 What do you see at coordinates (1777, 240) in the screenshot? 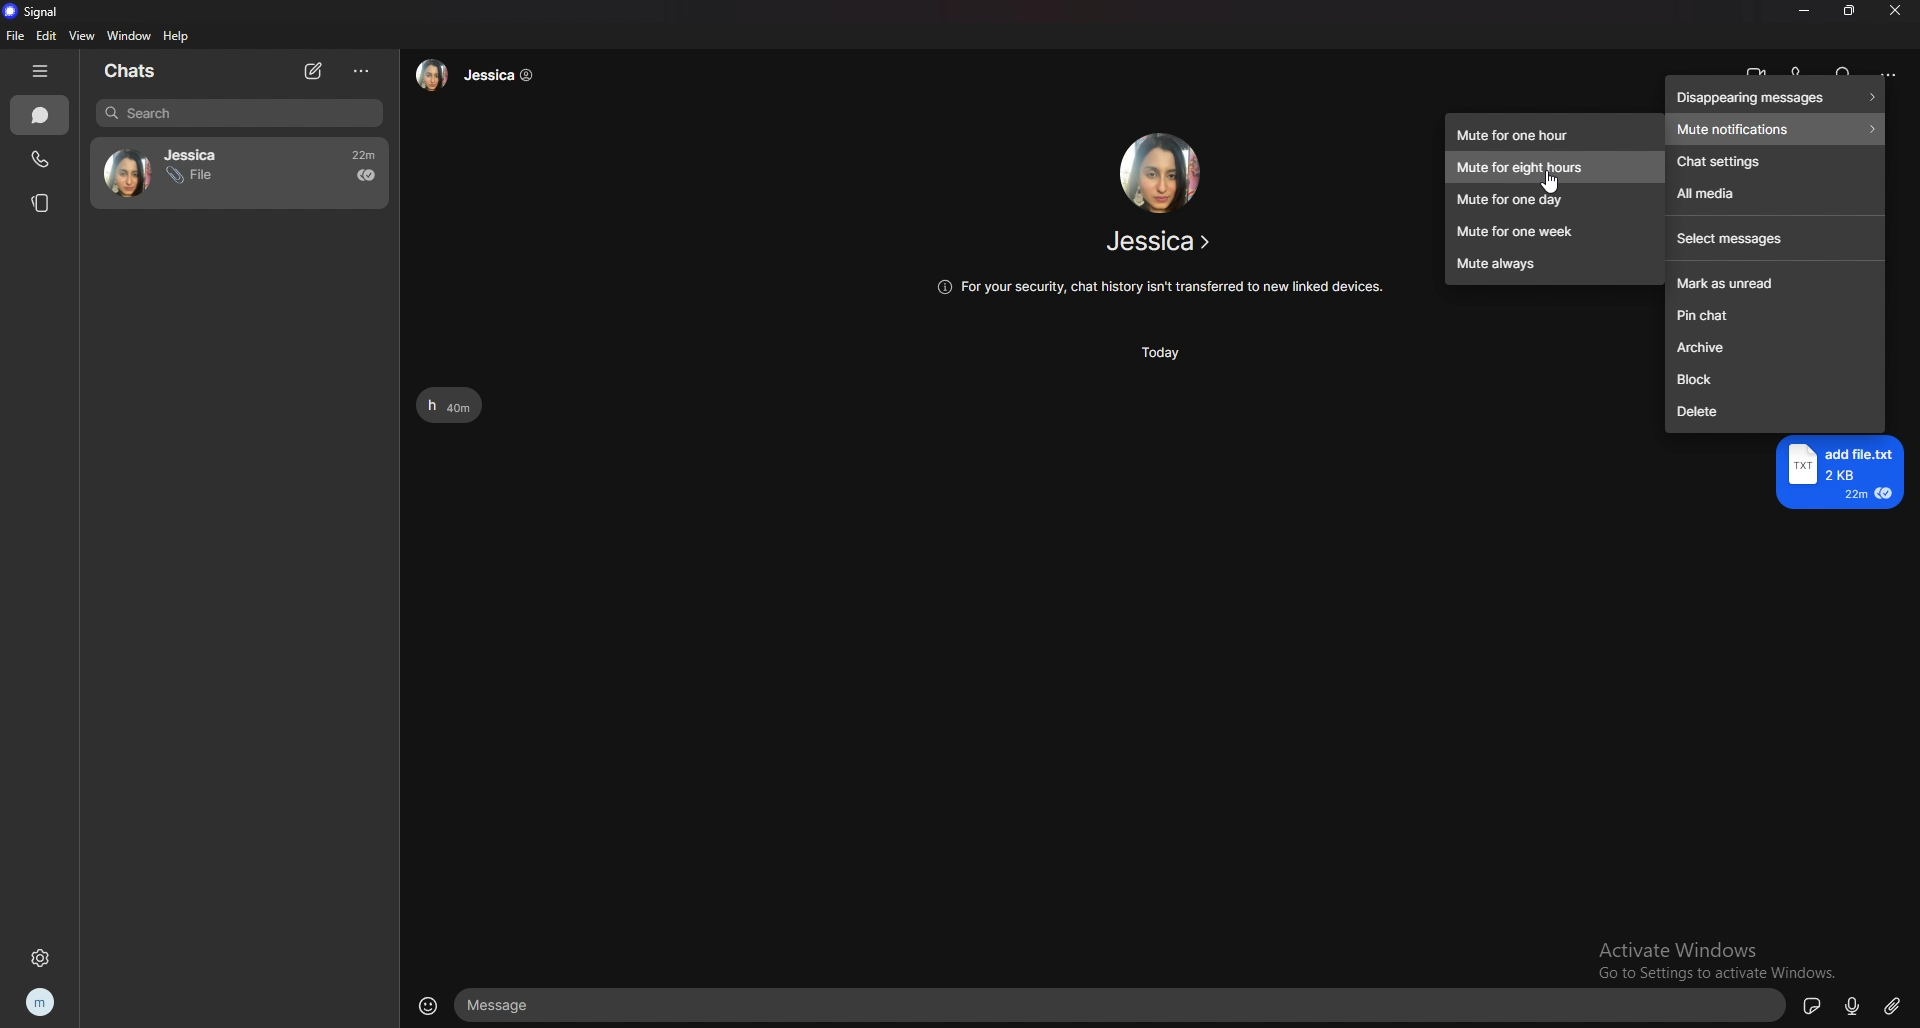
I see `select messages` at bounding box center [1777, 240].